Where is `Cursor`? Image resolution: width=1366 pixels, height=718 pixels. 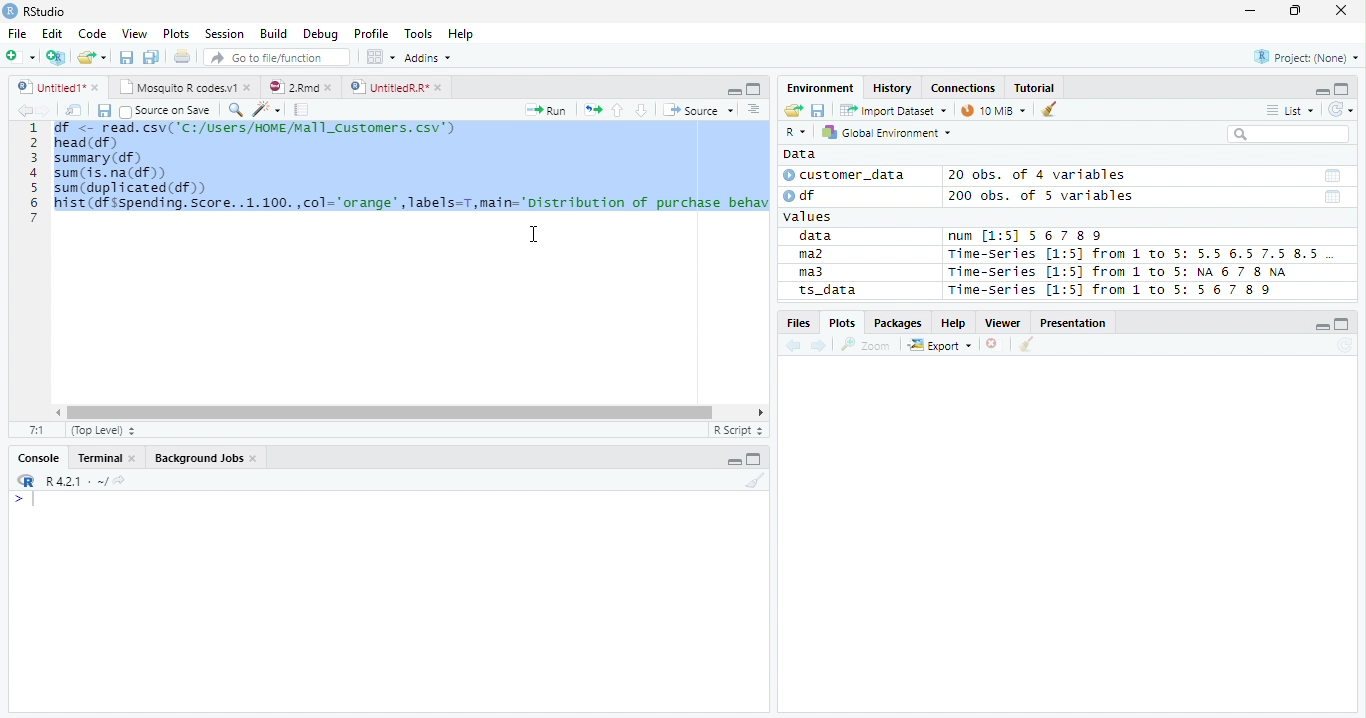
Cursor is located at coordinates (534, 234).